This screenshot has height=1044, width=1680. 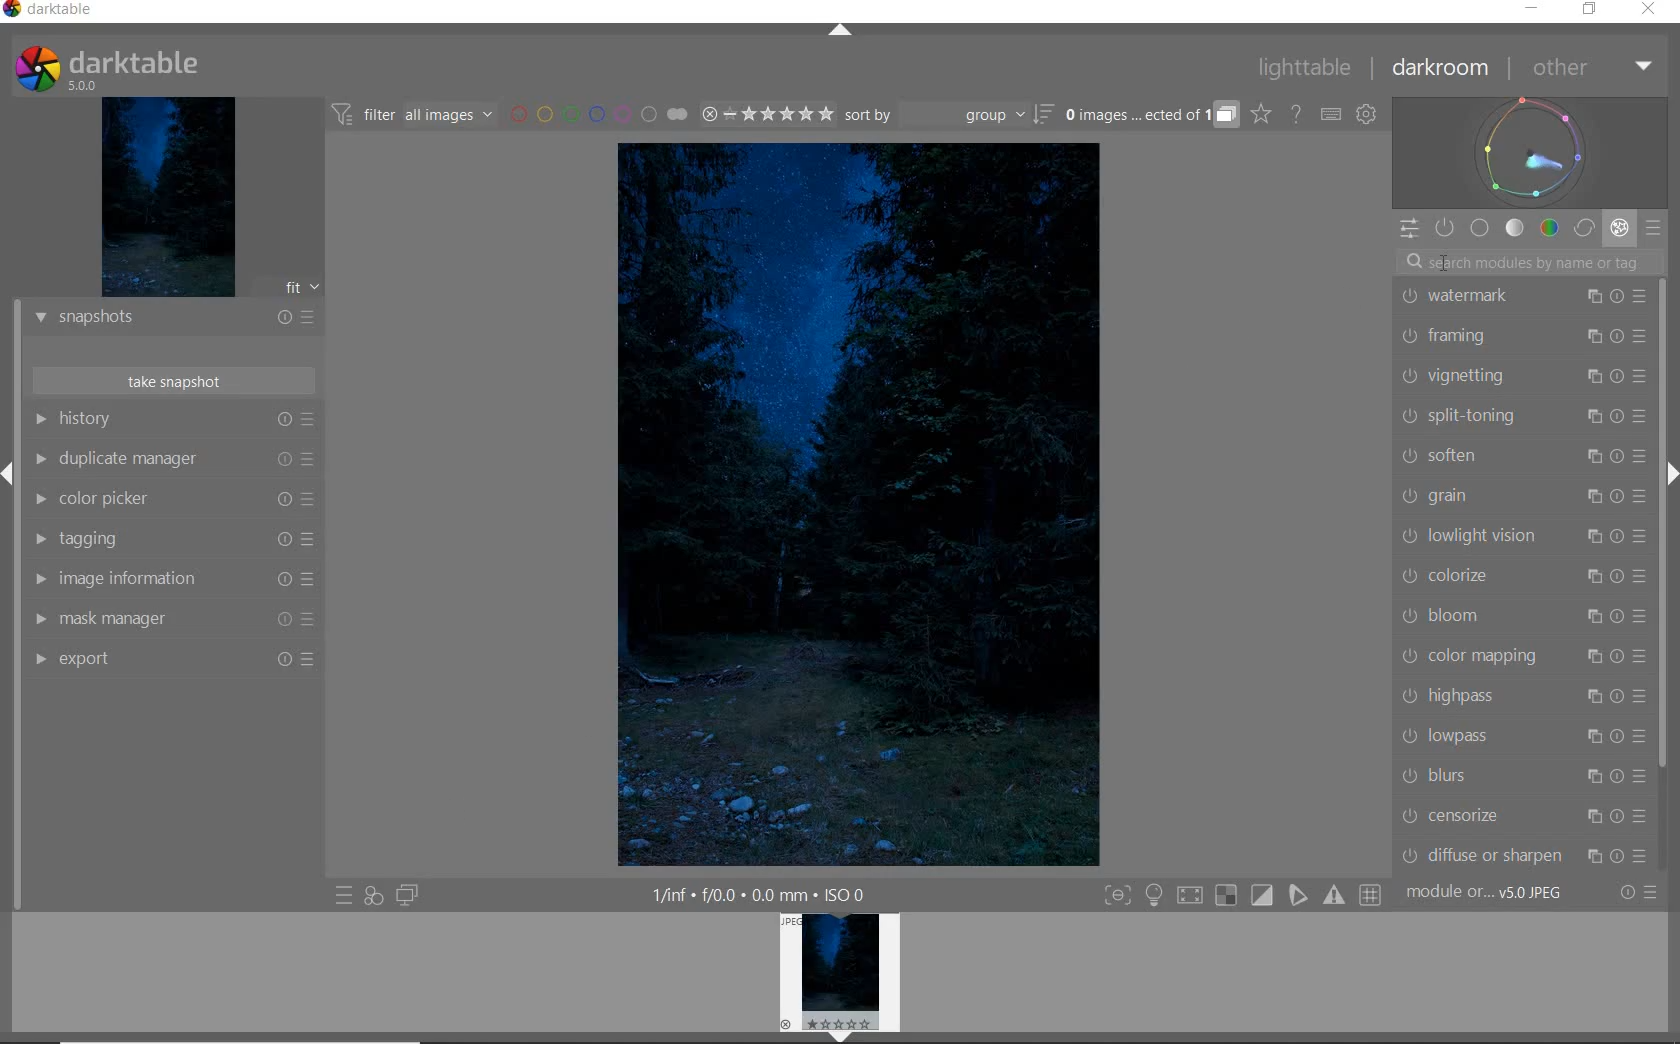 What do you see at coordinates (1521, 576) in the screenshot?
I see `COLORIZE` at bounding box center [1521, 576].